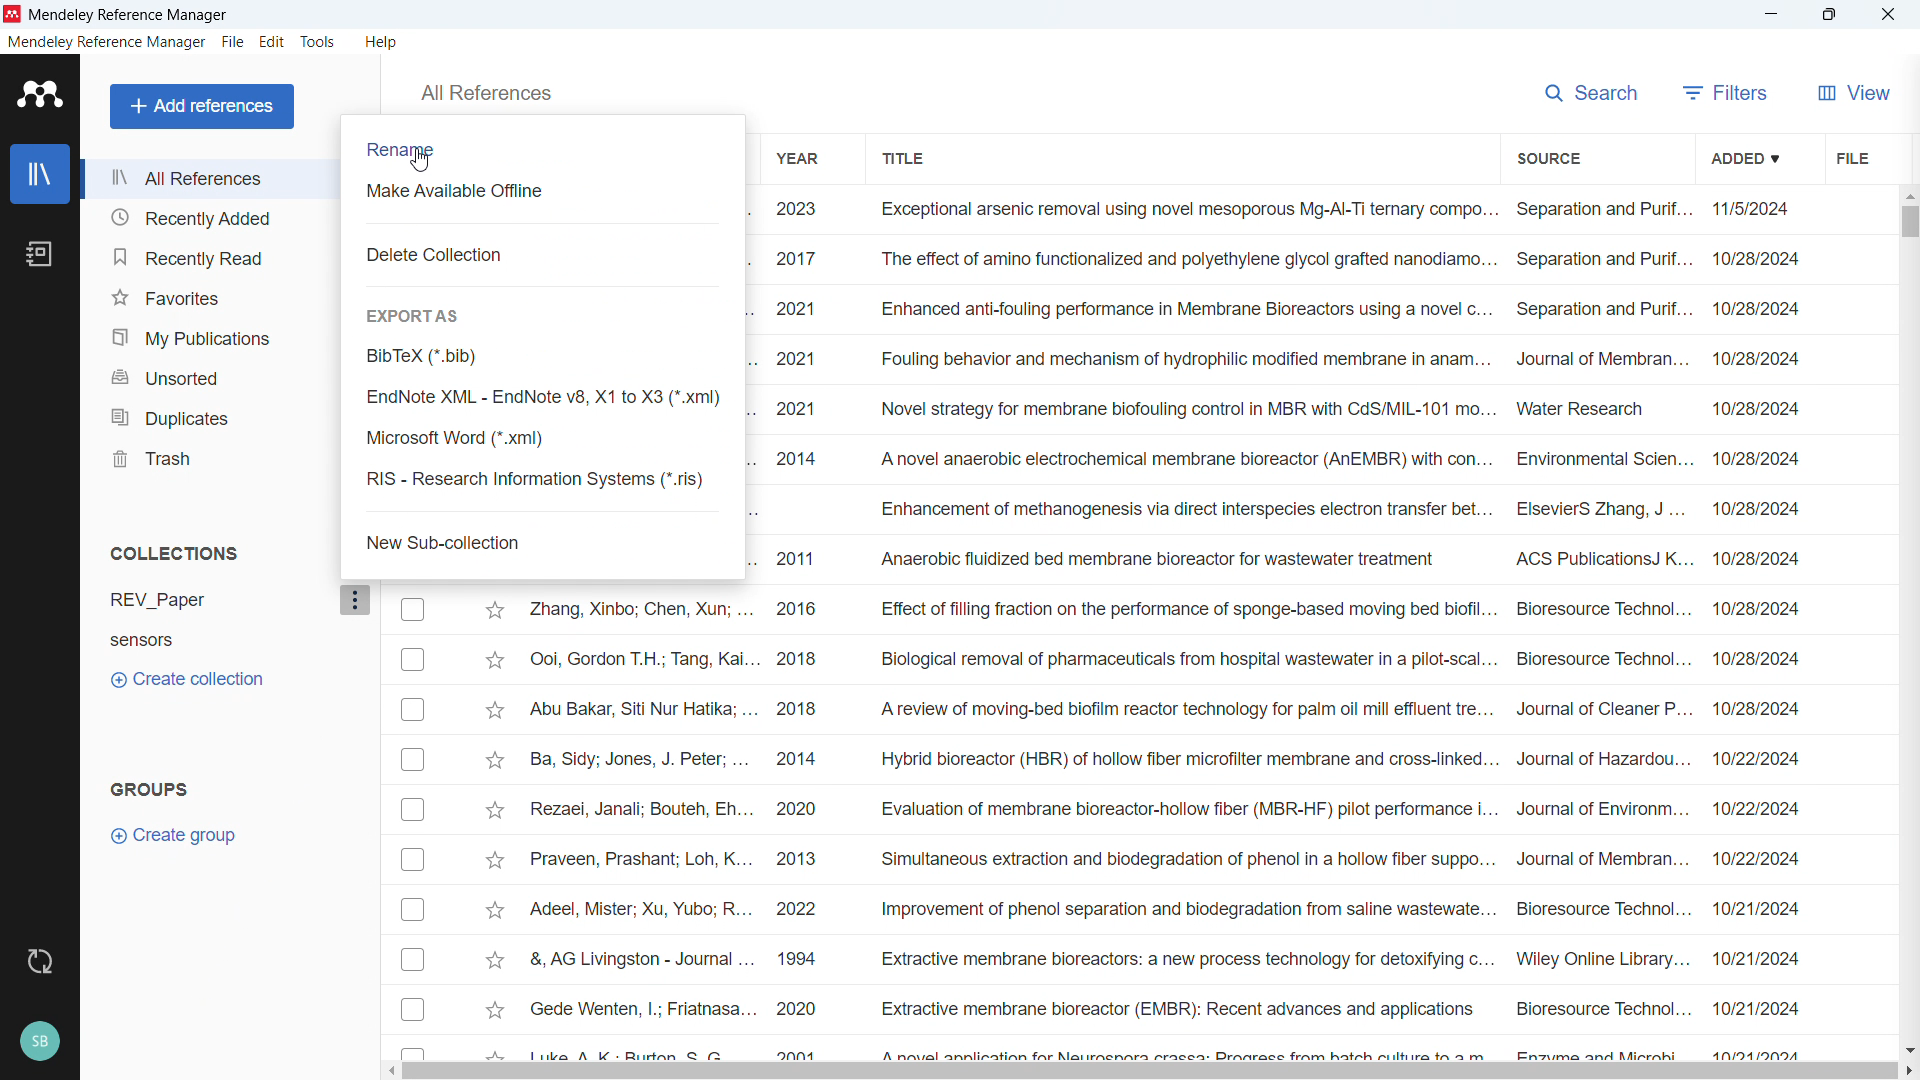 This screenshot has height=1080, width=1920. Describe the element at coordinates (1852, 90) in the screenshot. I see `view ` at that location.